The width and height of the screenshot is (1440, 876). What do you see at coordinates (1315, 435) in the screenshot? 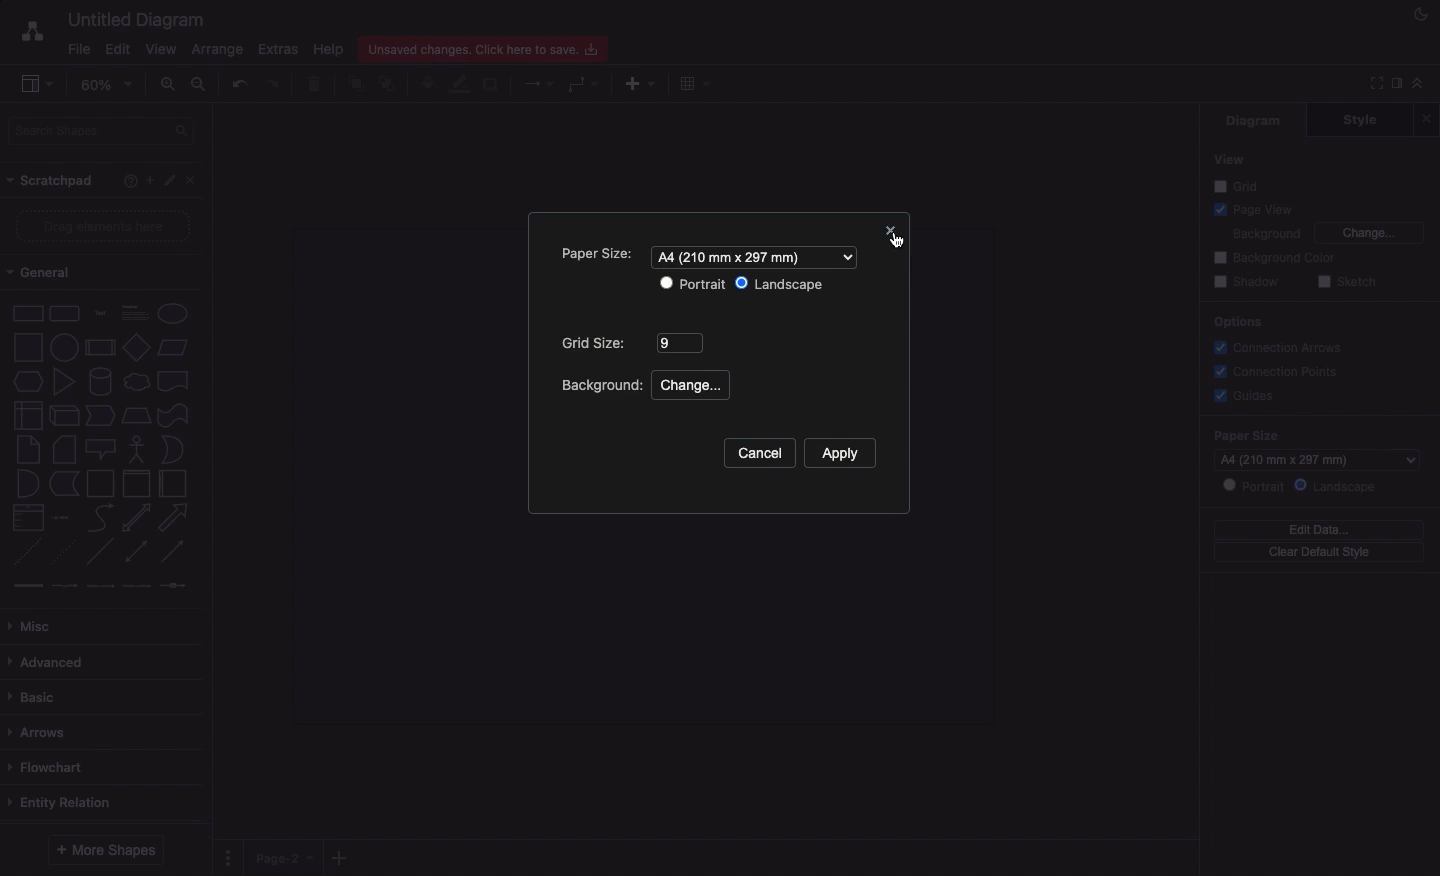
I see `Paper size` at bounding box center [1315, 435].